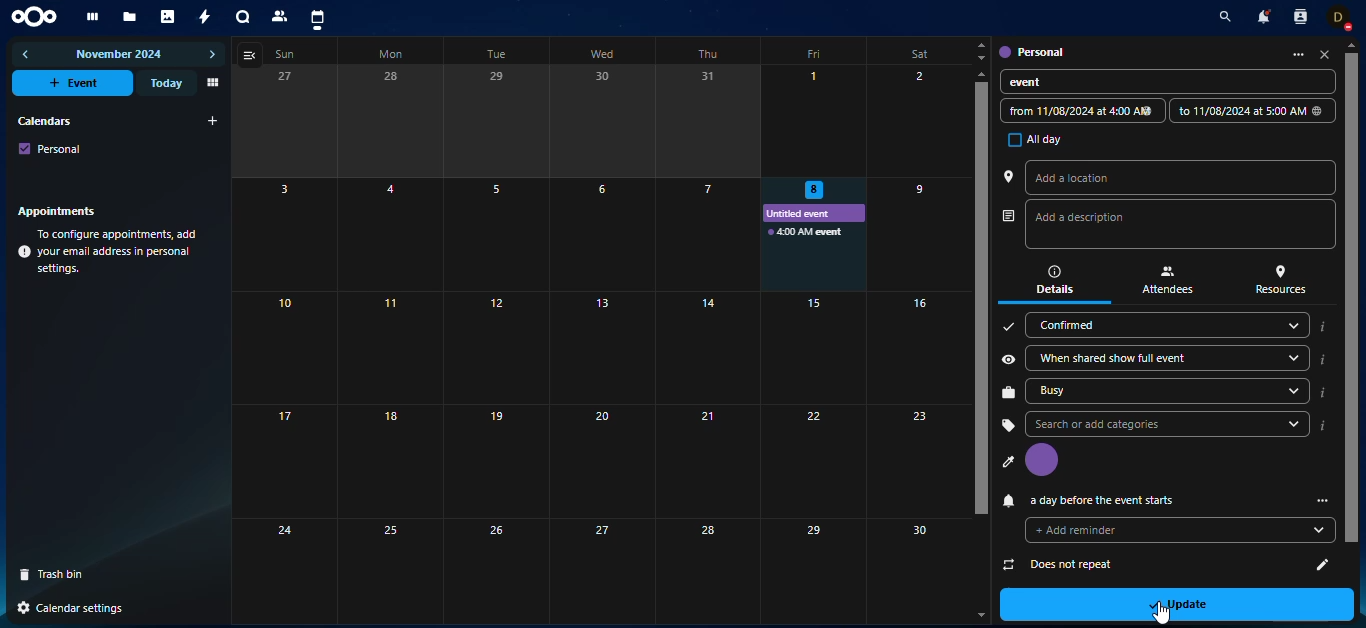 This screenshot has height=628, width=1366. Describe the element at coordinates (164, 83) in the screenshot. I see `today` at that location.